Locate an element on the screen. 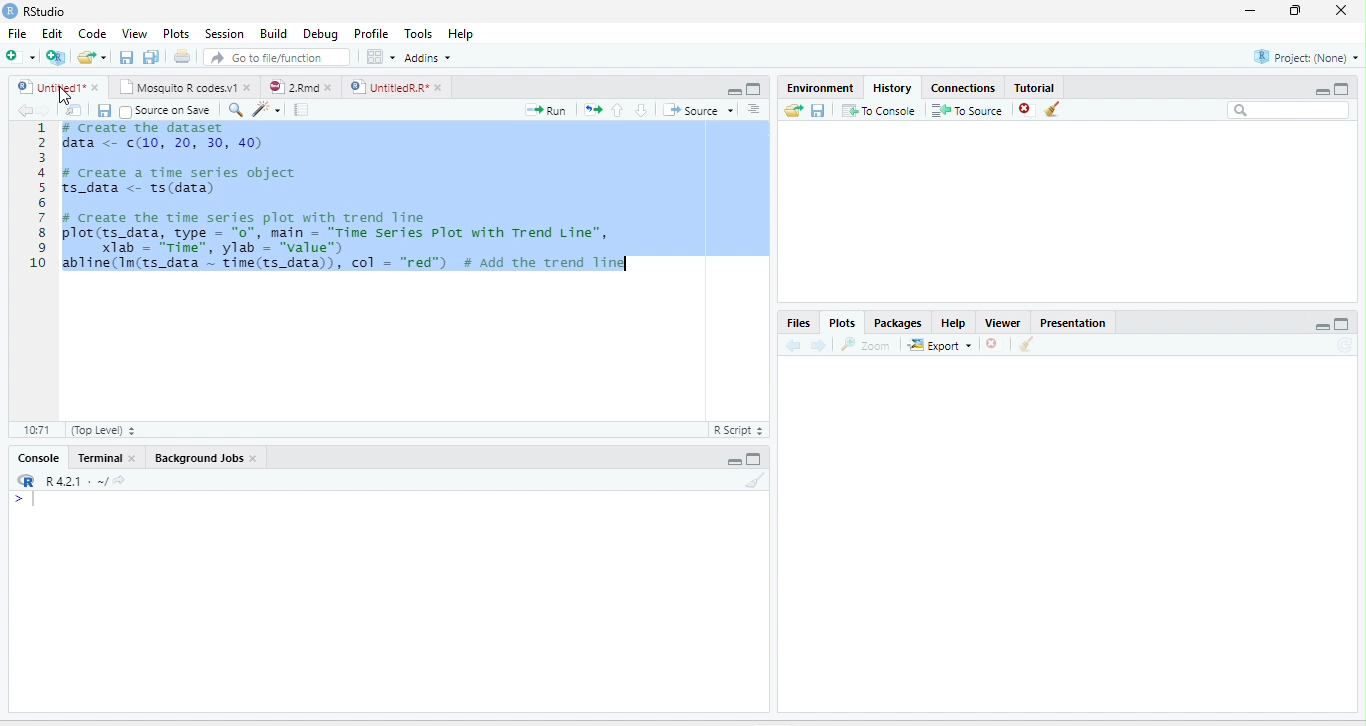 The height and width of the screenshot is (726, 1366). Minimize is located at coordinates (733, 92).